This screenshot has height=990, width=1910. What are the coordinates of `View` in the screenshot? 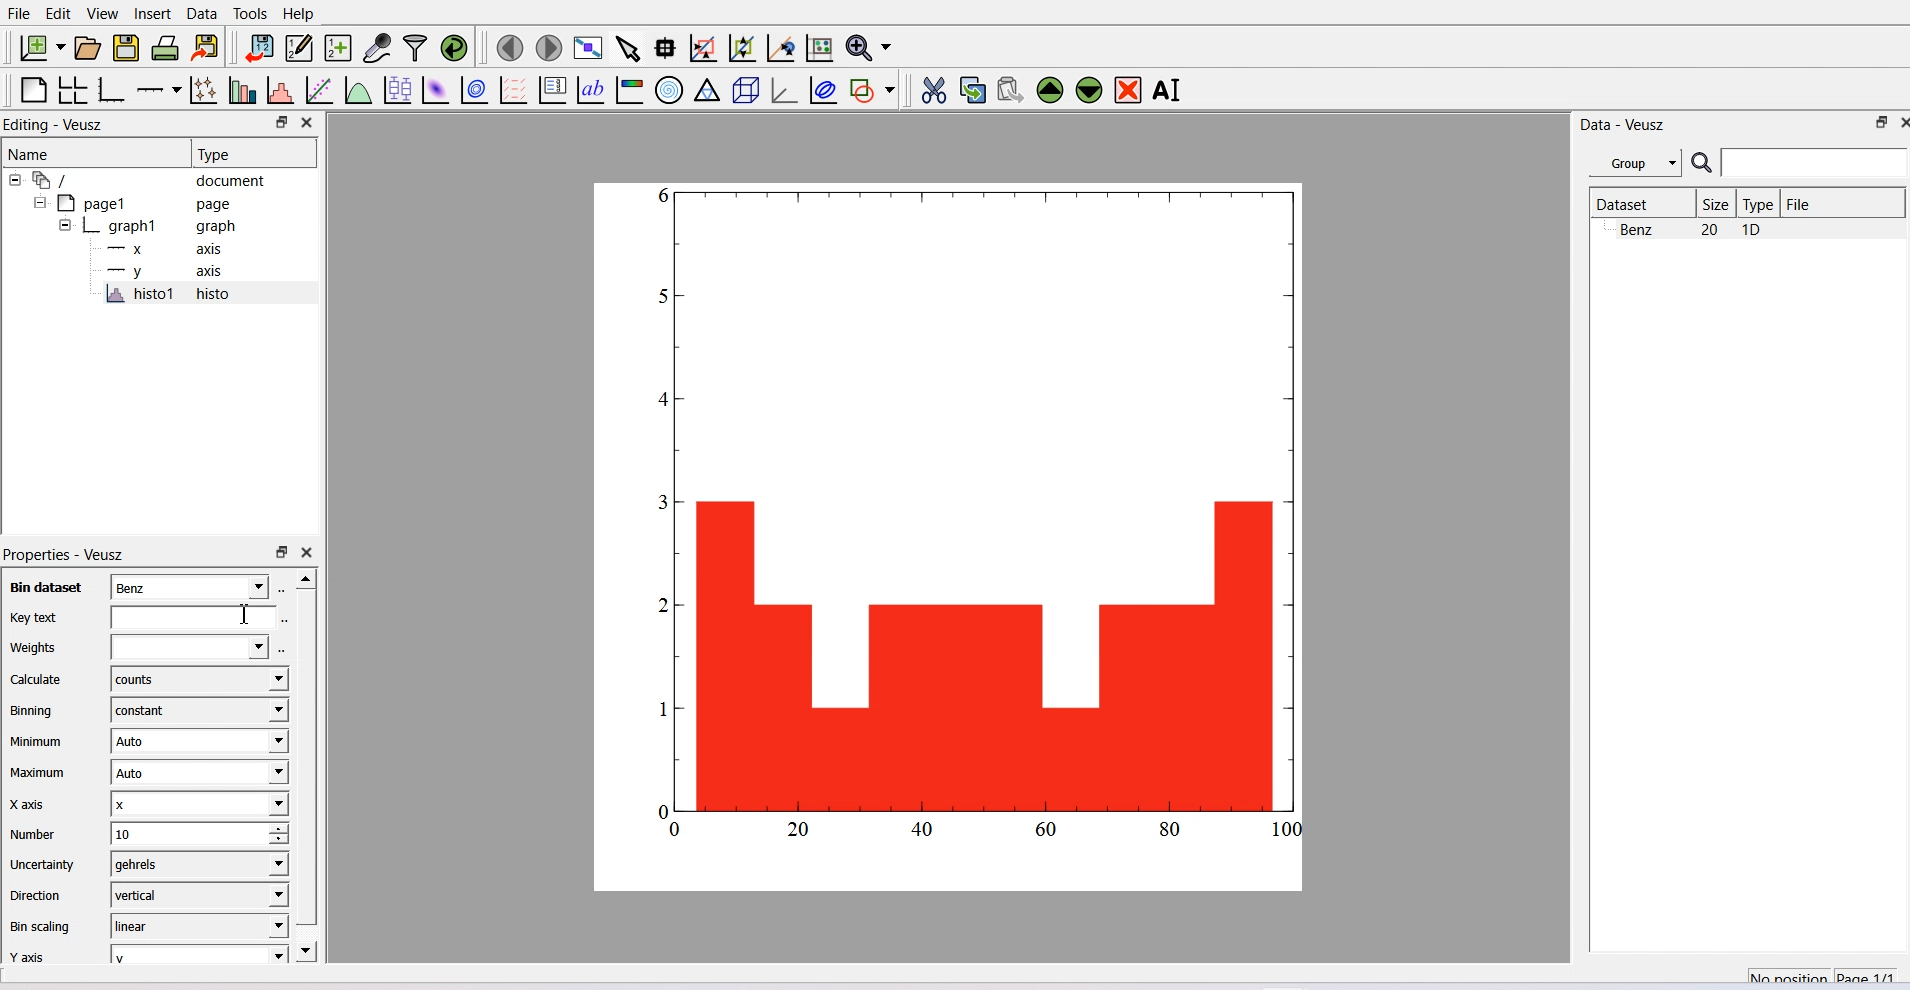 It's located at (104, 14).